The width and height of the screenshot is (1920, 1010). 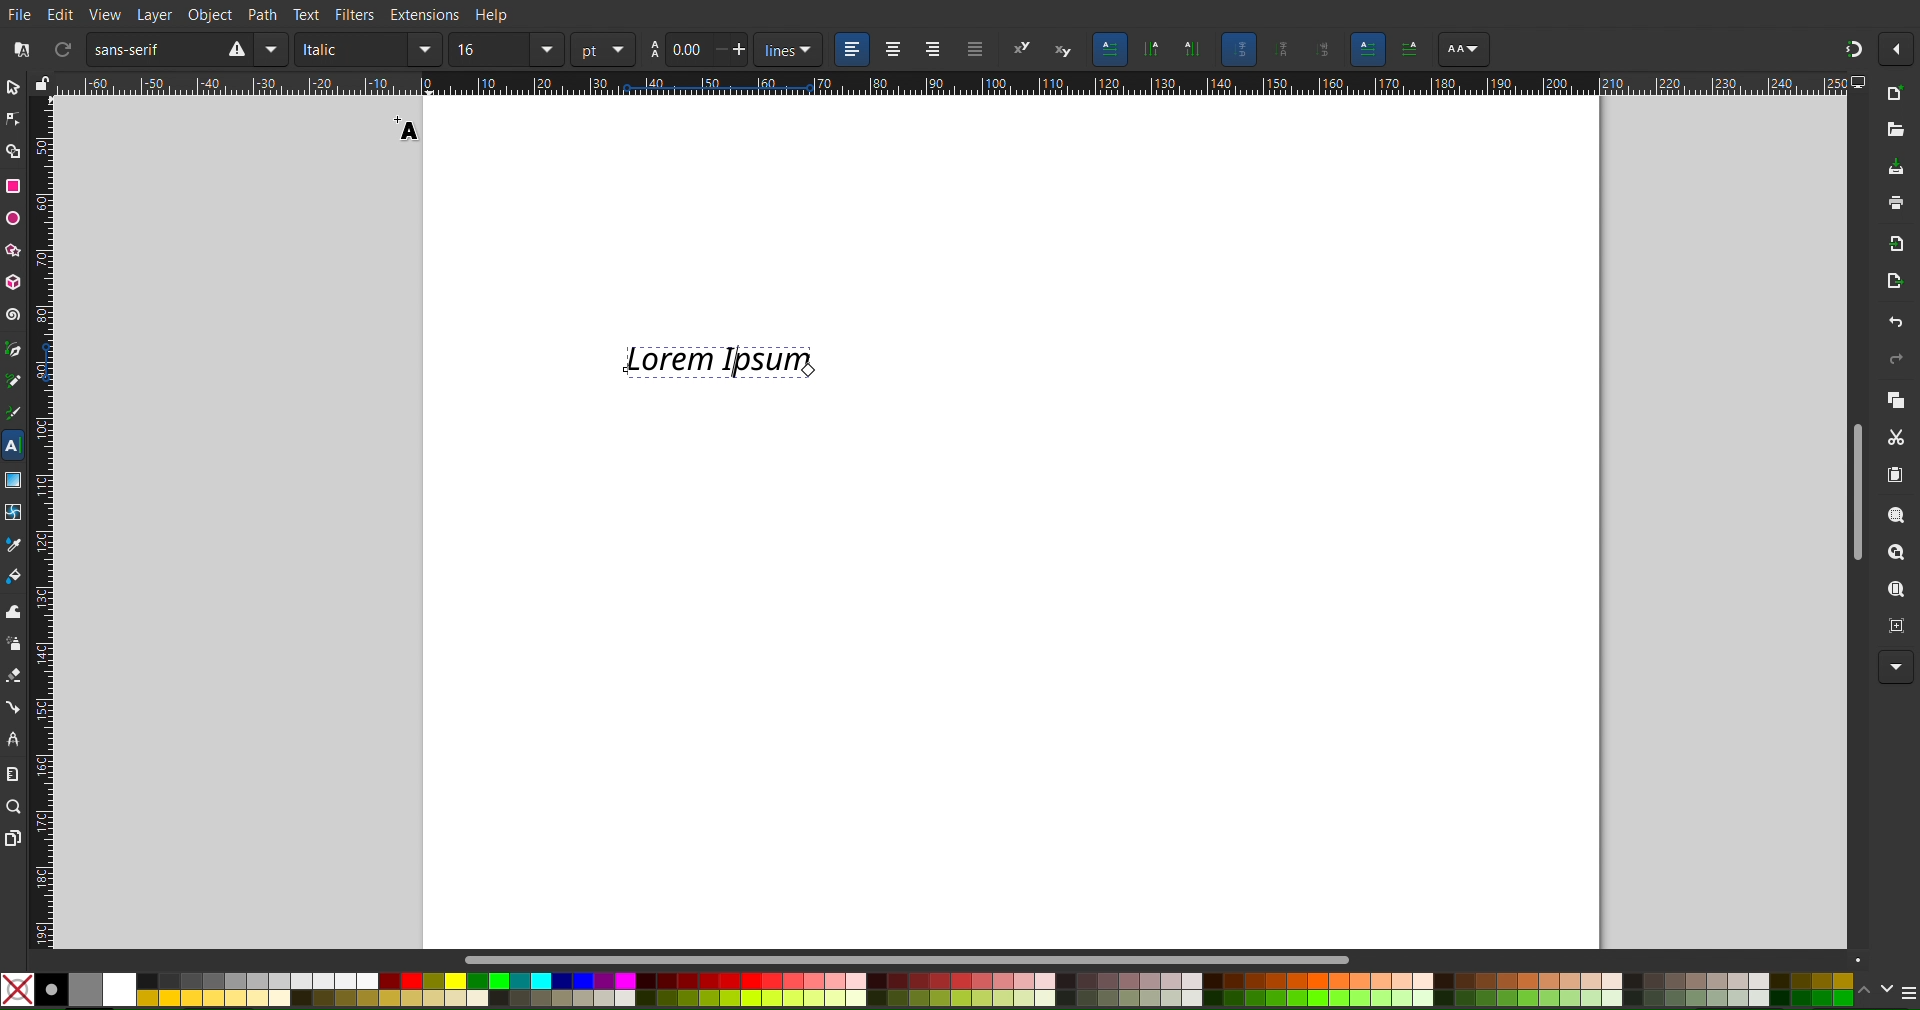 I want to click on Alignment, so click(x=914, y=50).